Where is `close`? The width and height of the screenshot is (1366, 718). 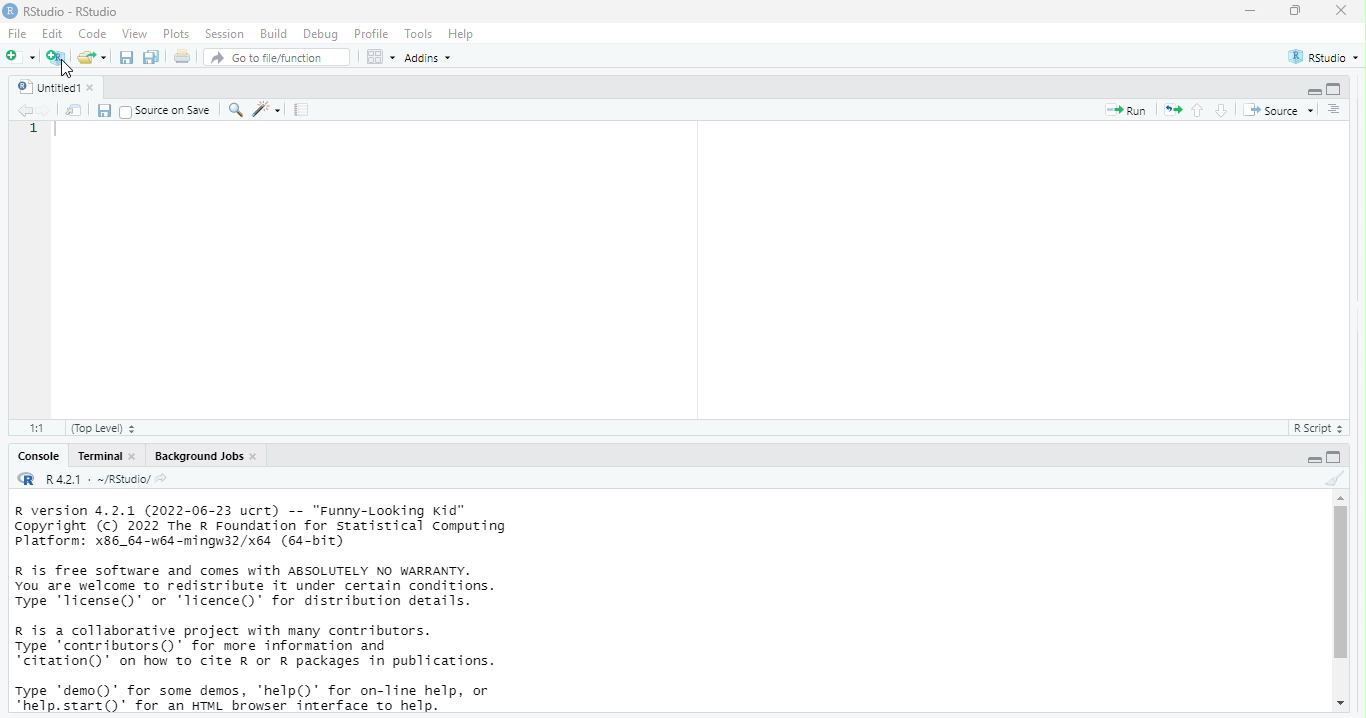 close is located at coordinates (136, 457).